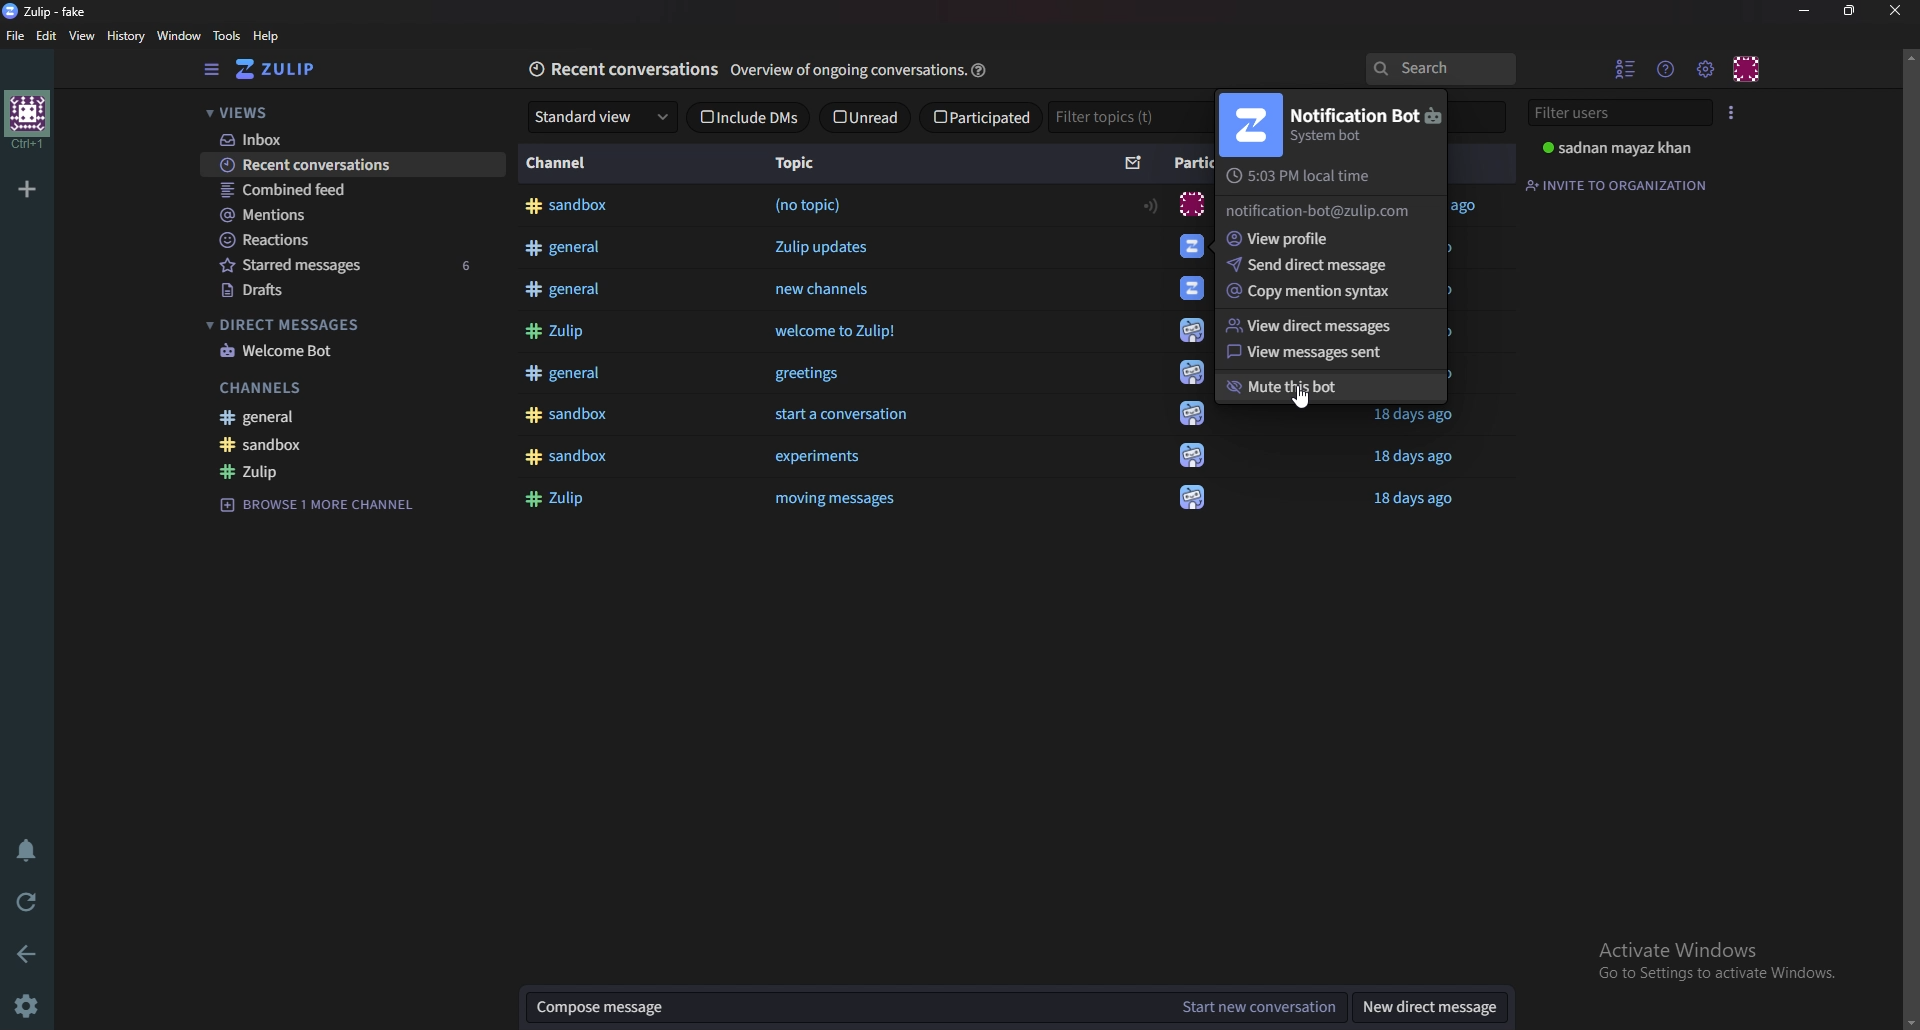 The width and height of the screenshot is (1920, 1030). Describe the element at coordinates (19, 36) in the screenshot. I see `file` at that location.